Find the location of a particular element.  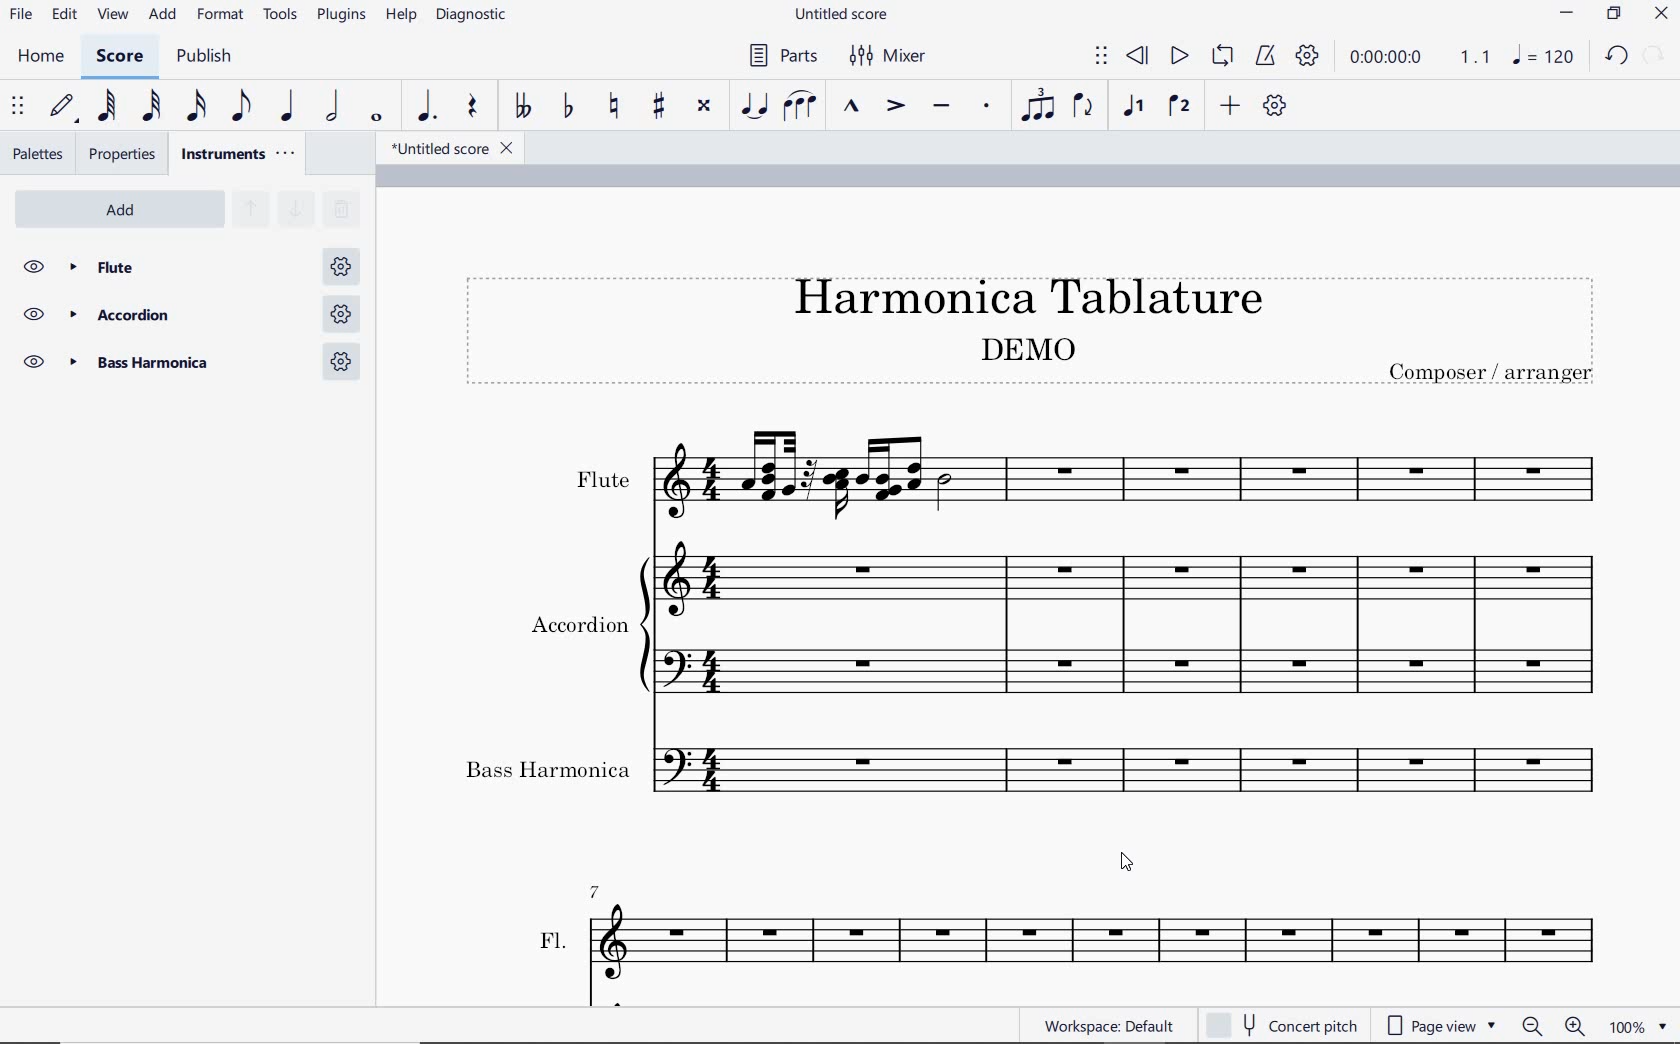

EDIT is located at coordinates (63, 15).